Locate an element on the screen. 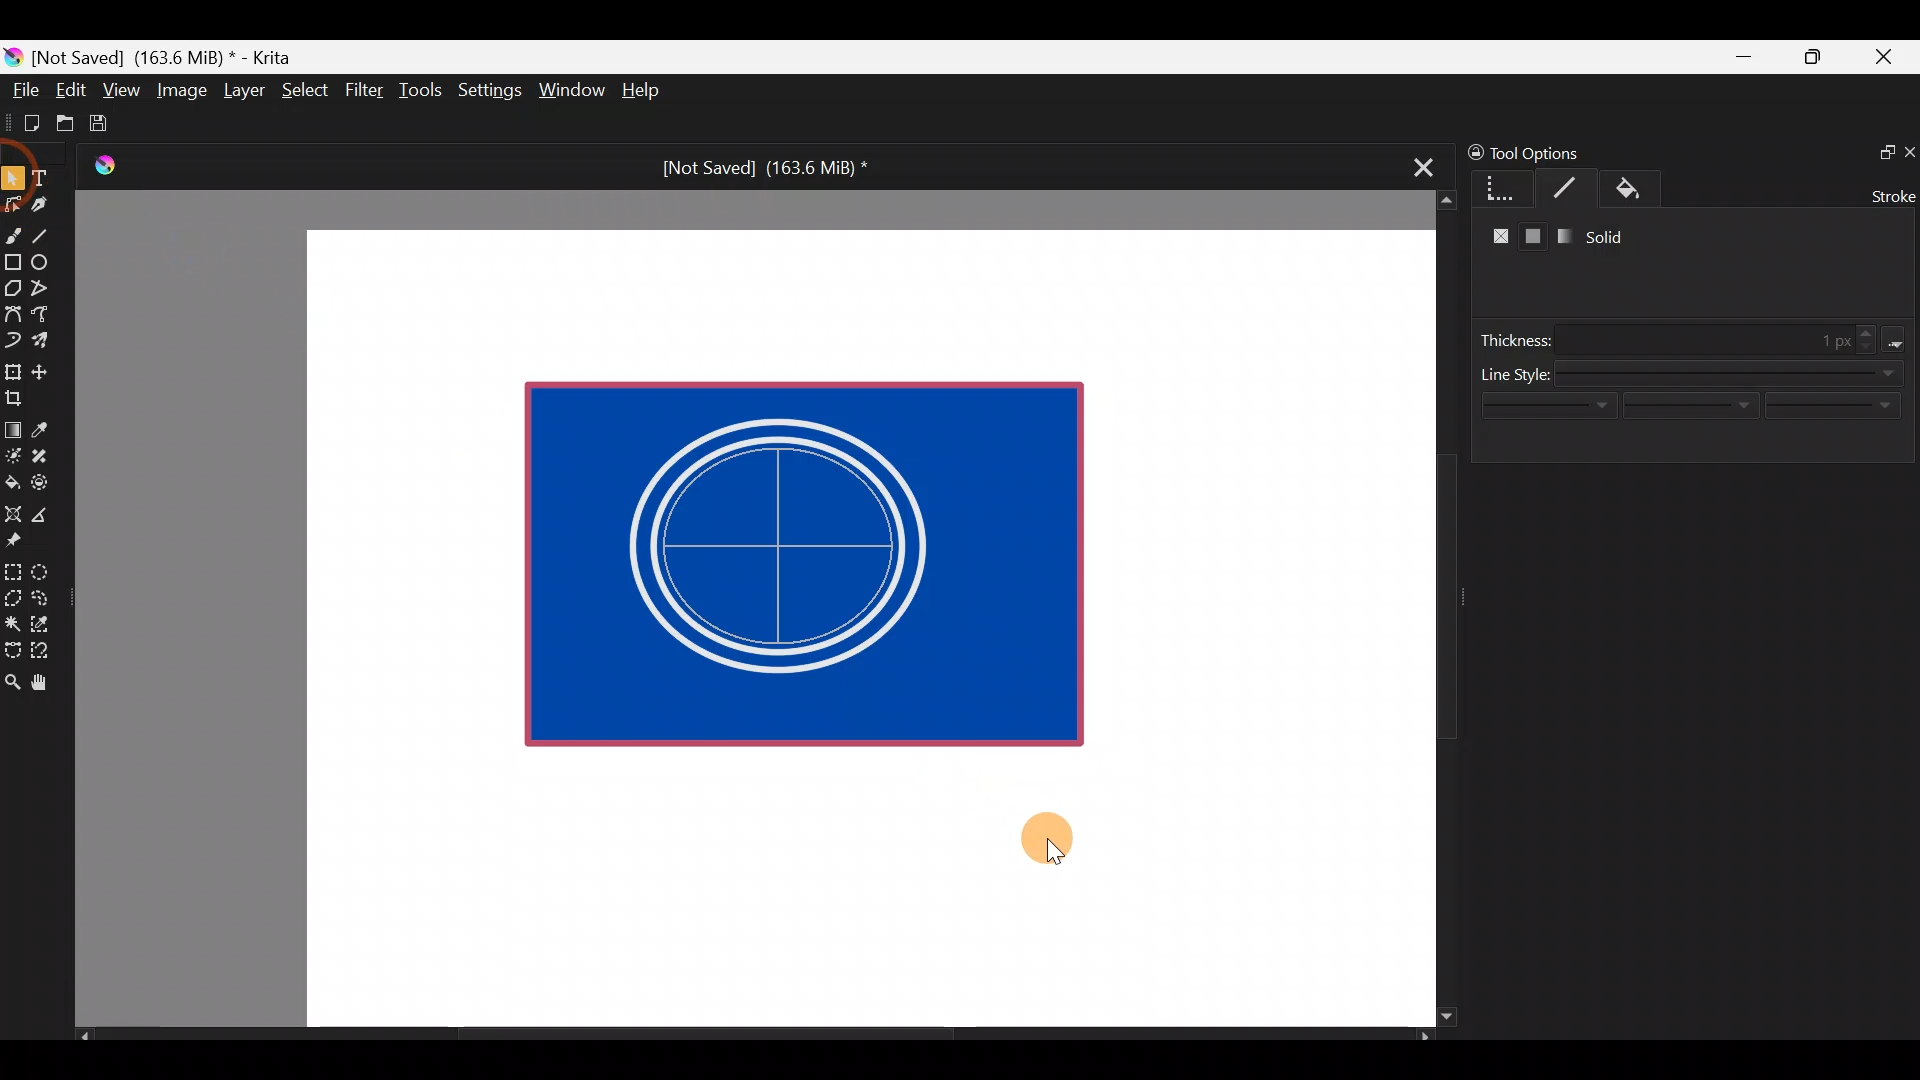  Thickness is located at coordinates (1699, 339).